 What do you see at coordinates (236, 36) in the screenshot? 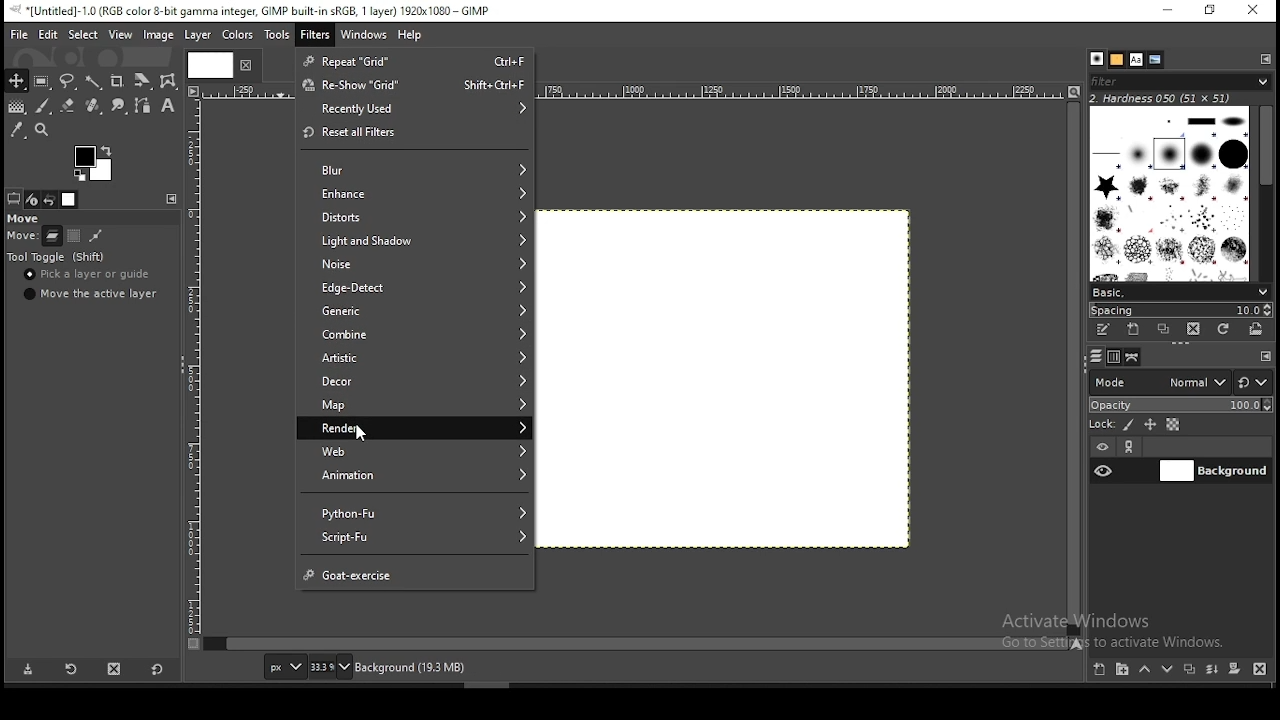
I see `colors` at bounding box center [236, 36].